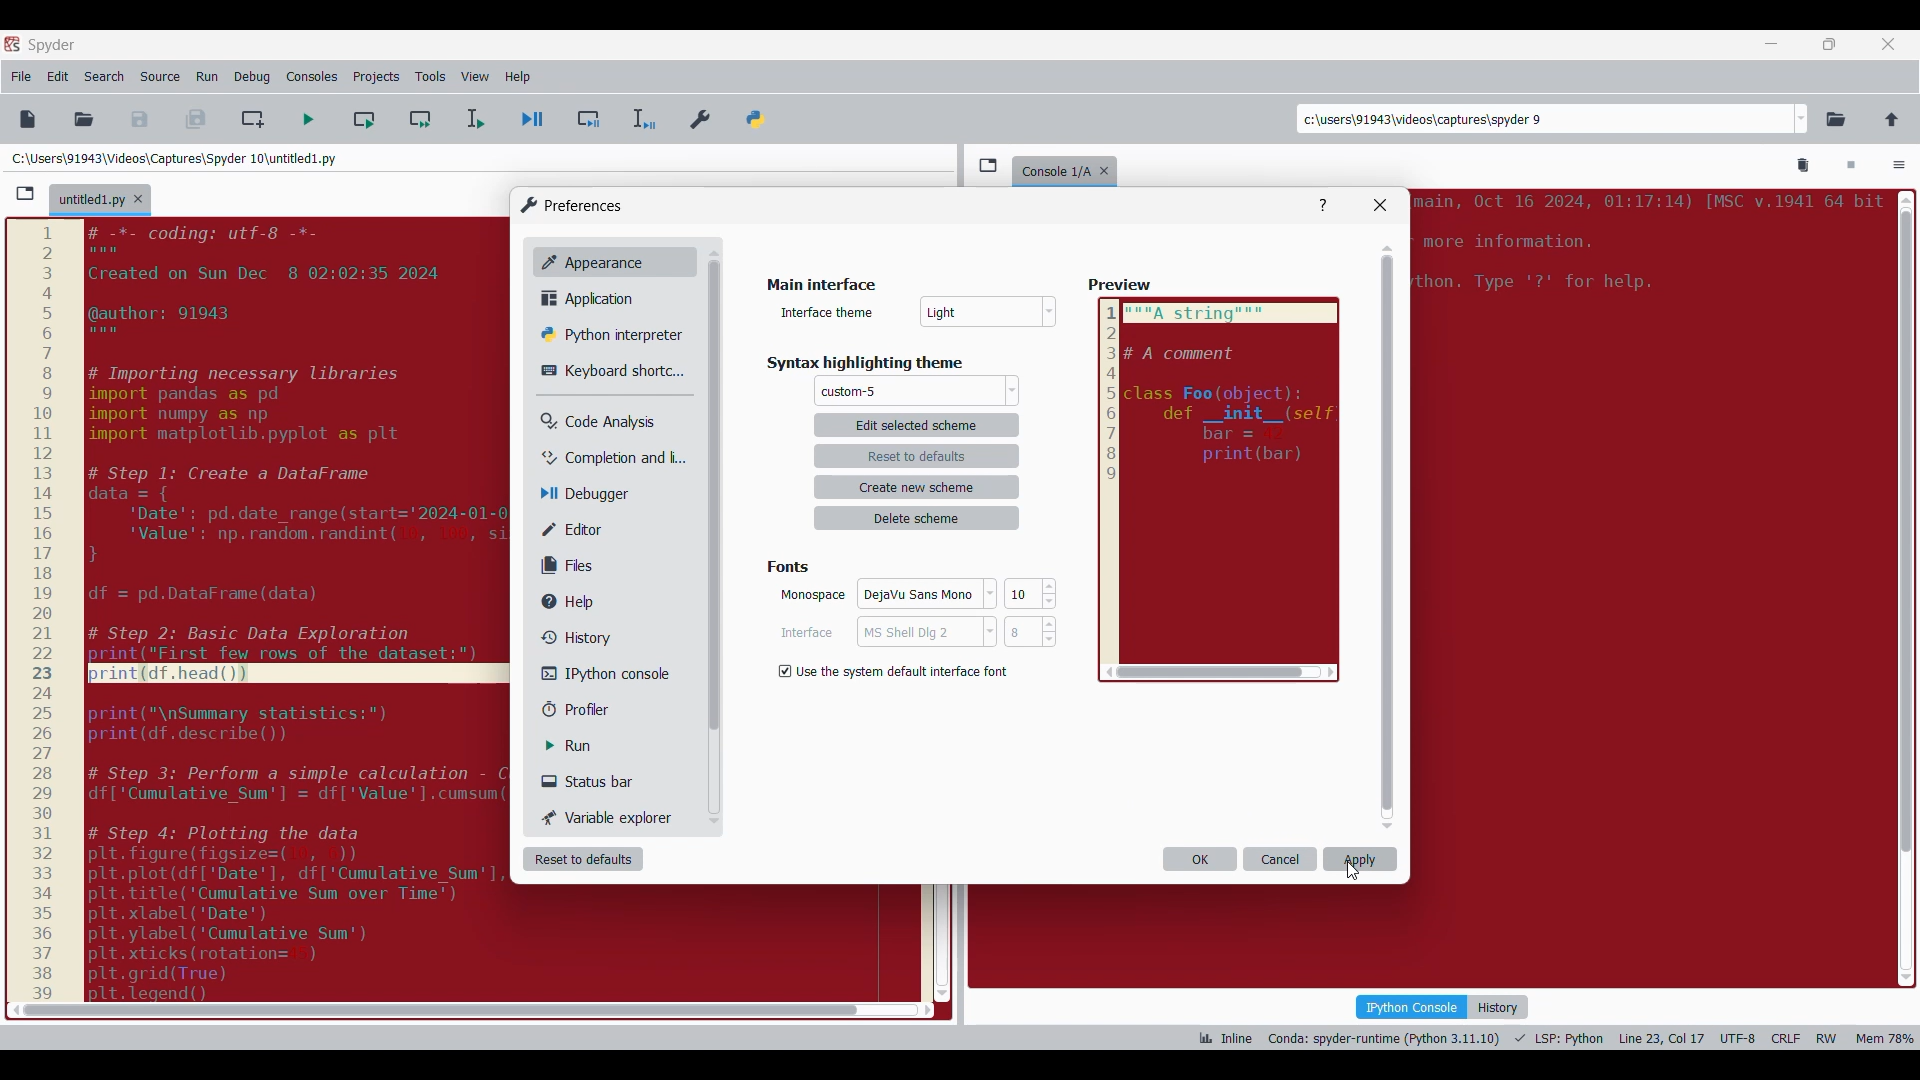 The width and height of the screenshot is (1920, 1080). What do you see at coordinates (1200, 859) in the screenshot?
I see `OK` at bounding box center [1200, 859].